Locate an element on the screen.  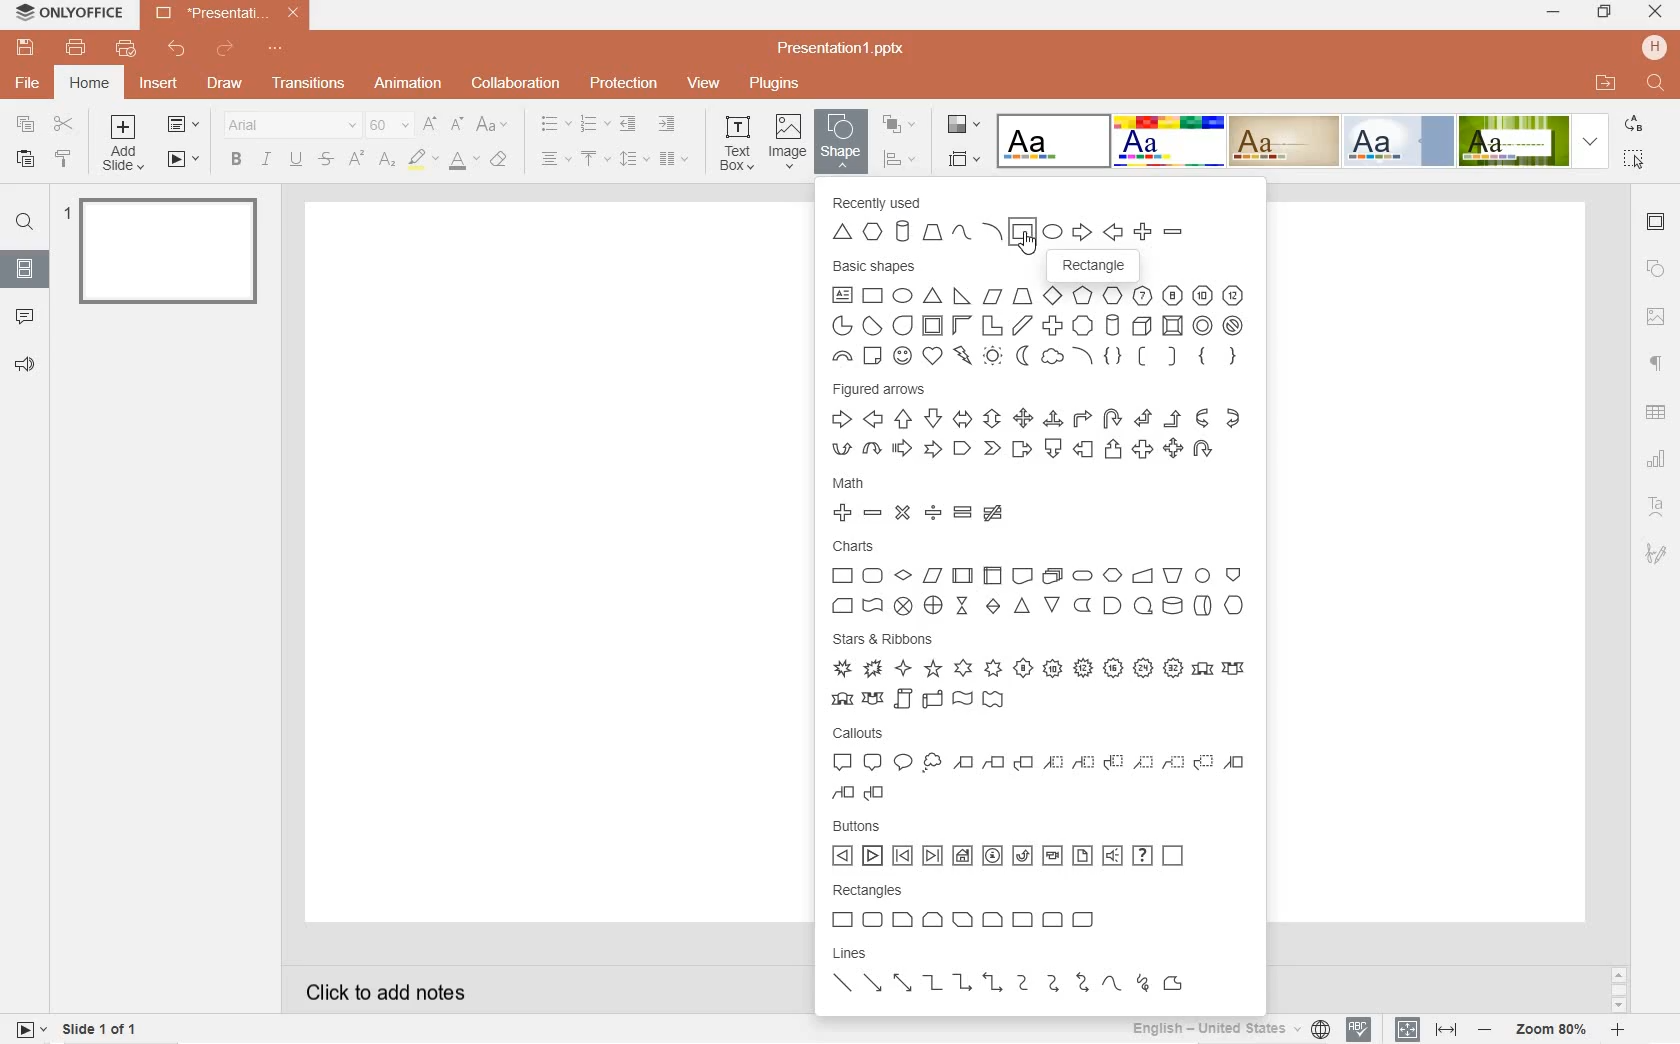
decrease indent is located at coordinates (626, 125).